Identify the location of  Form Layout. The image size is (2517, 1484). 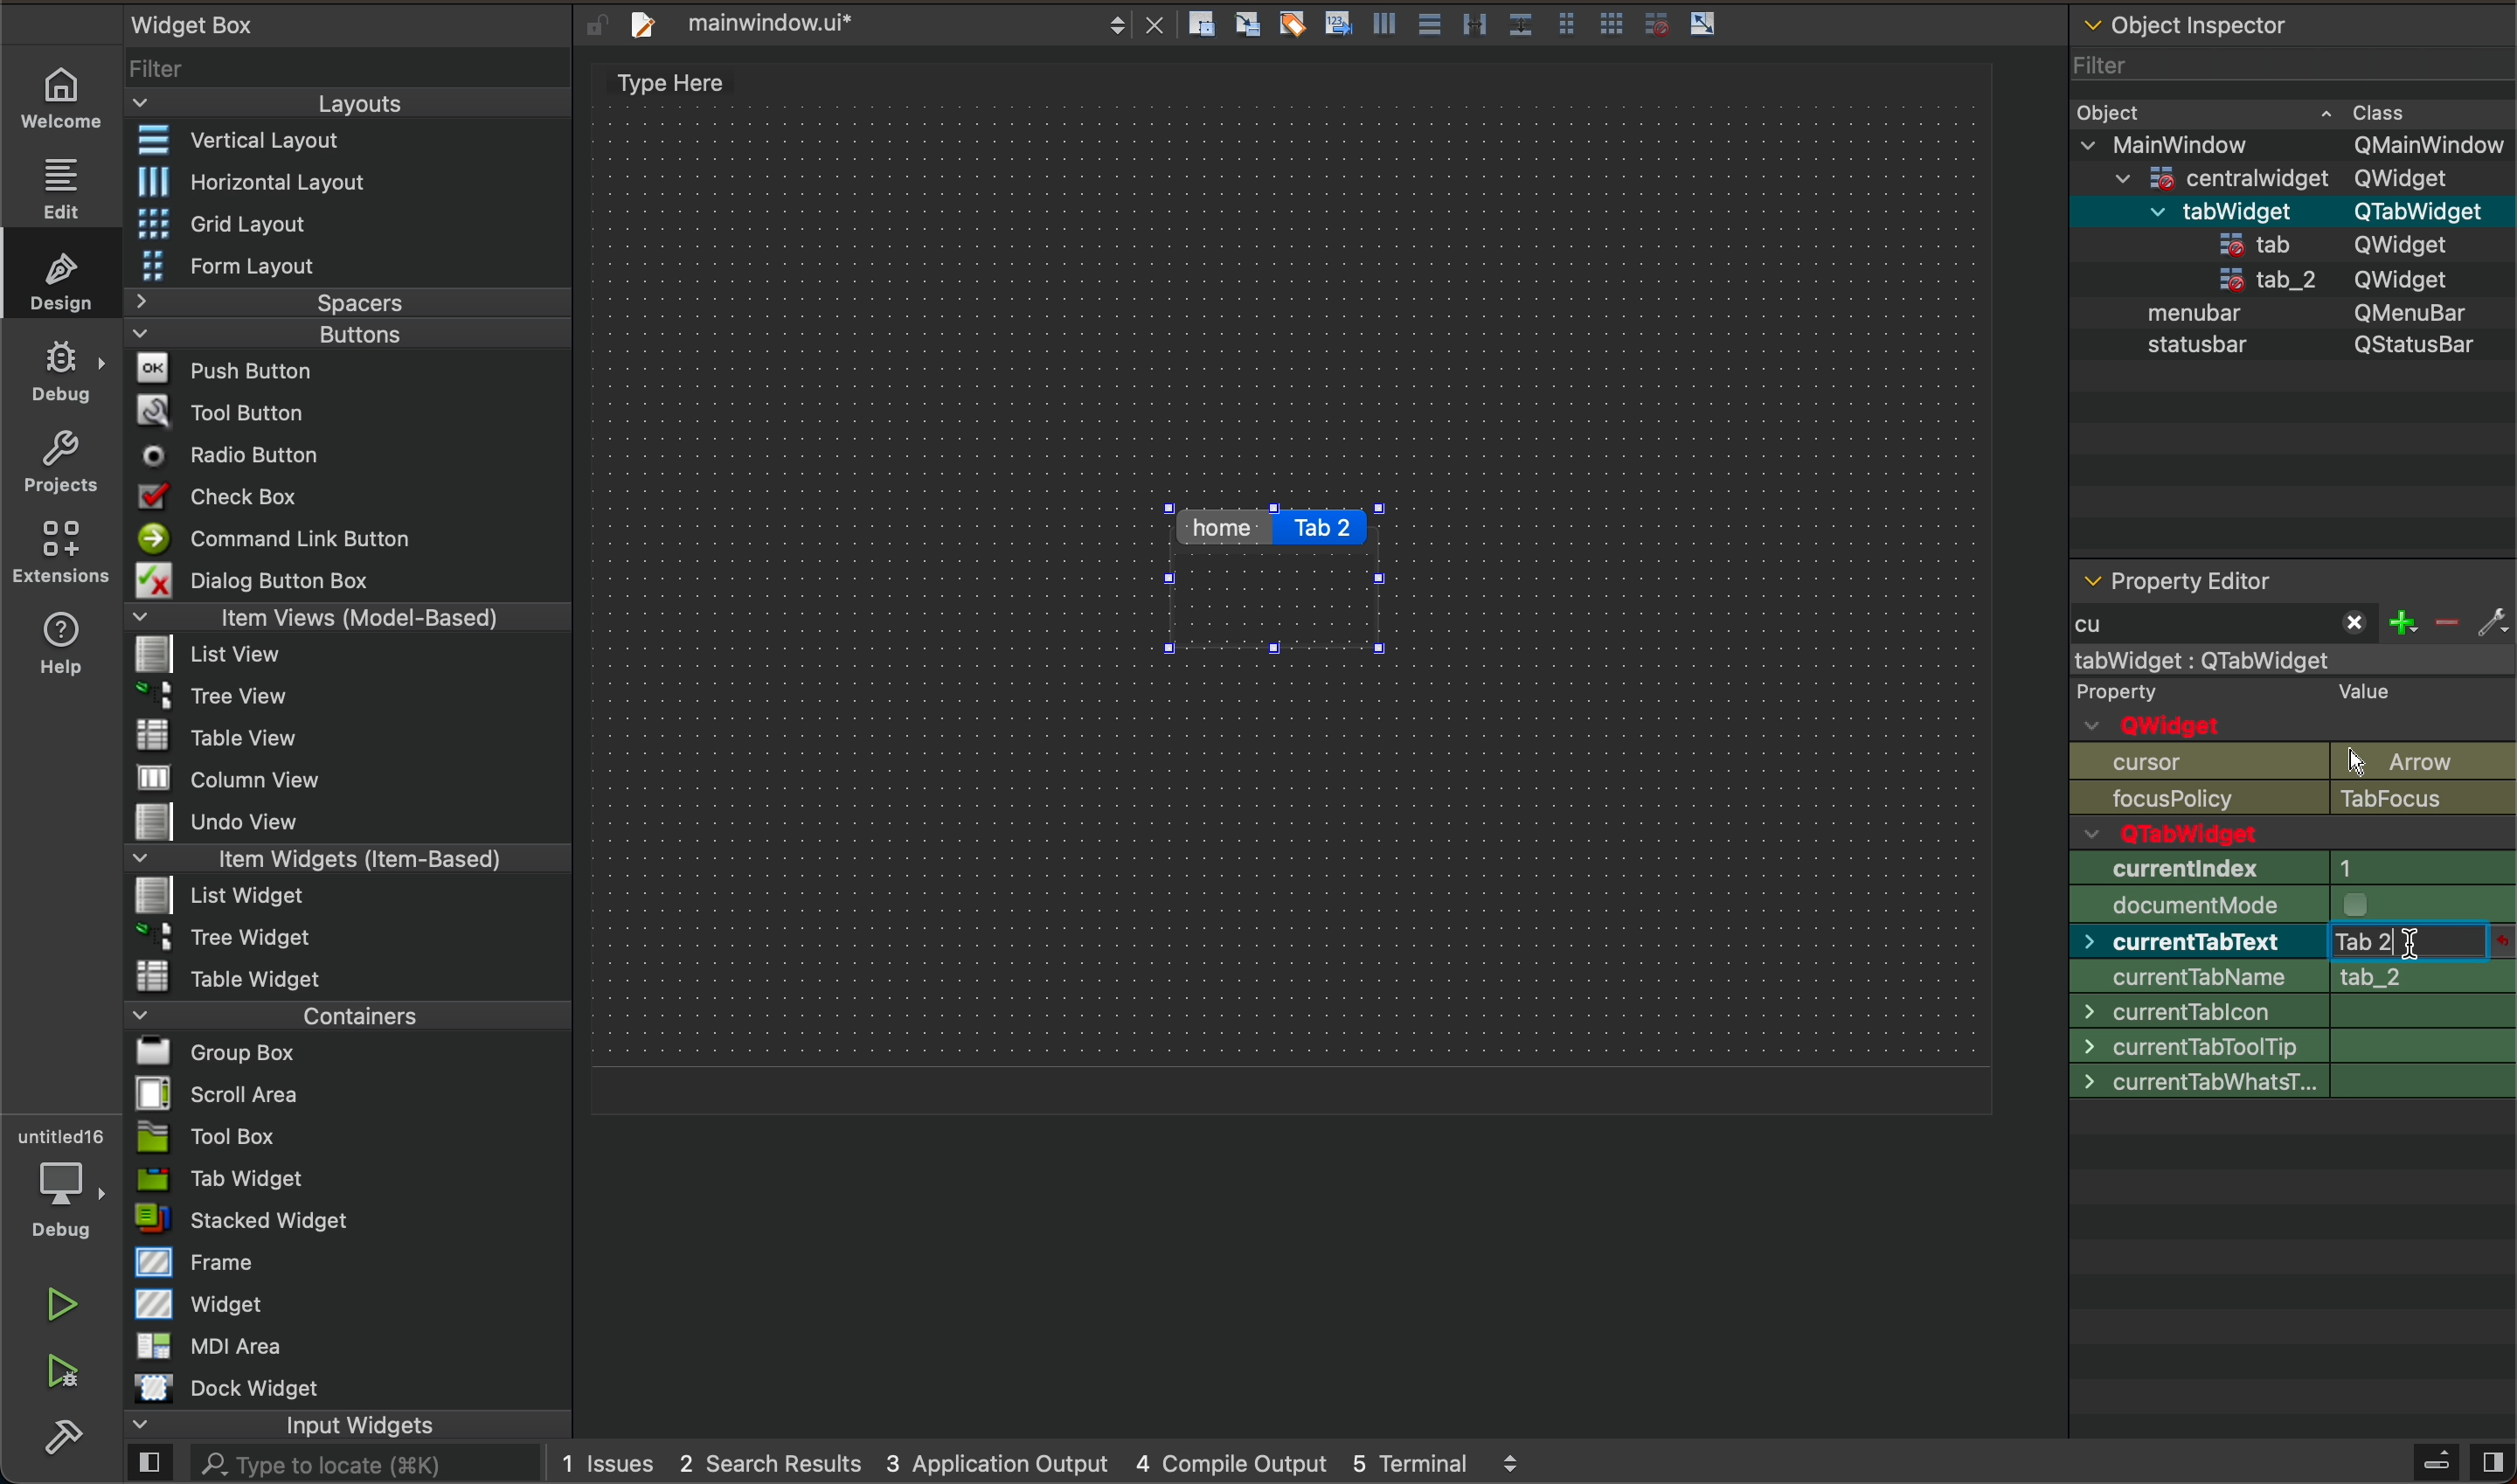
(232, 266).